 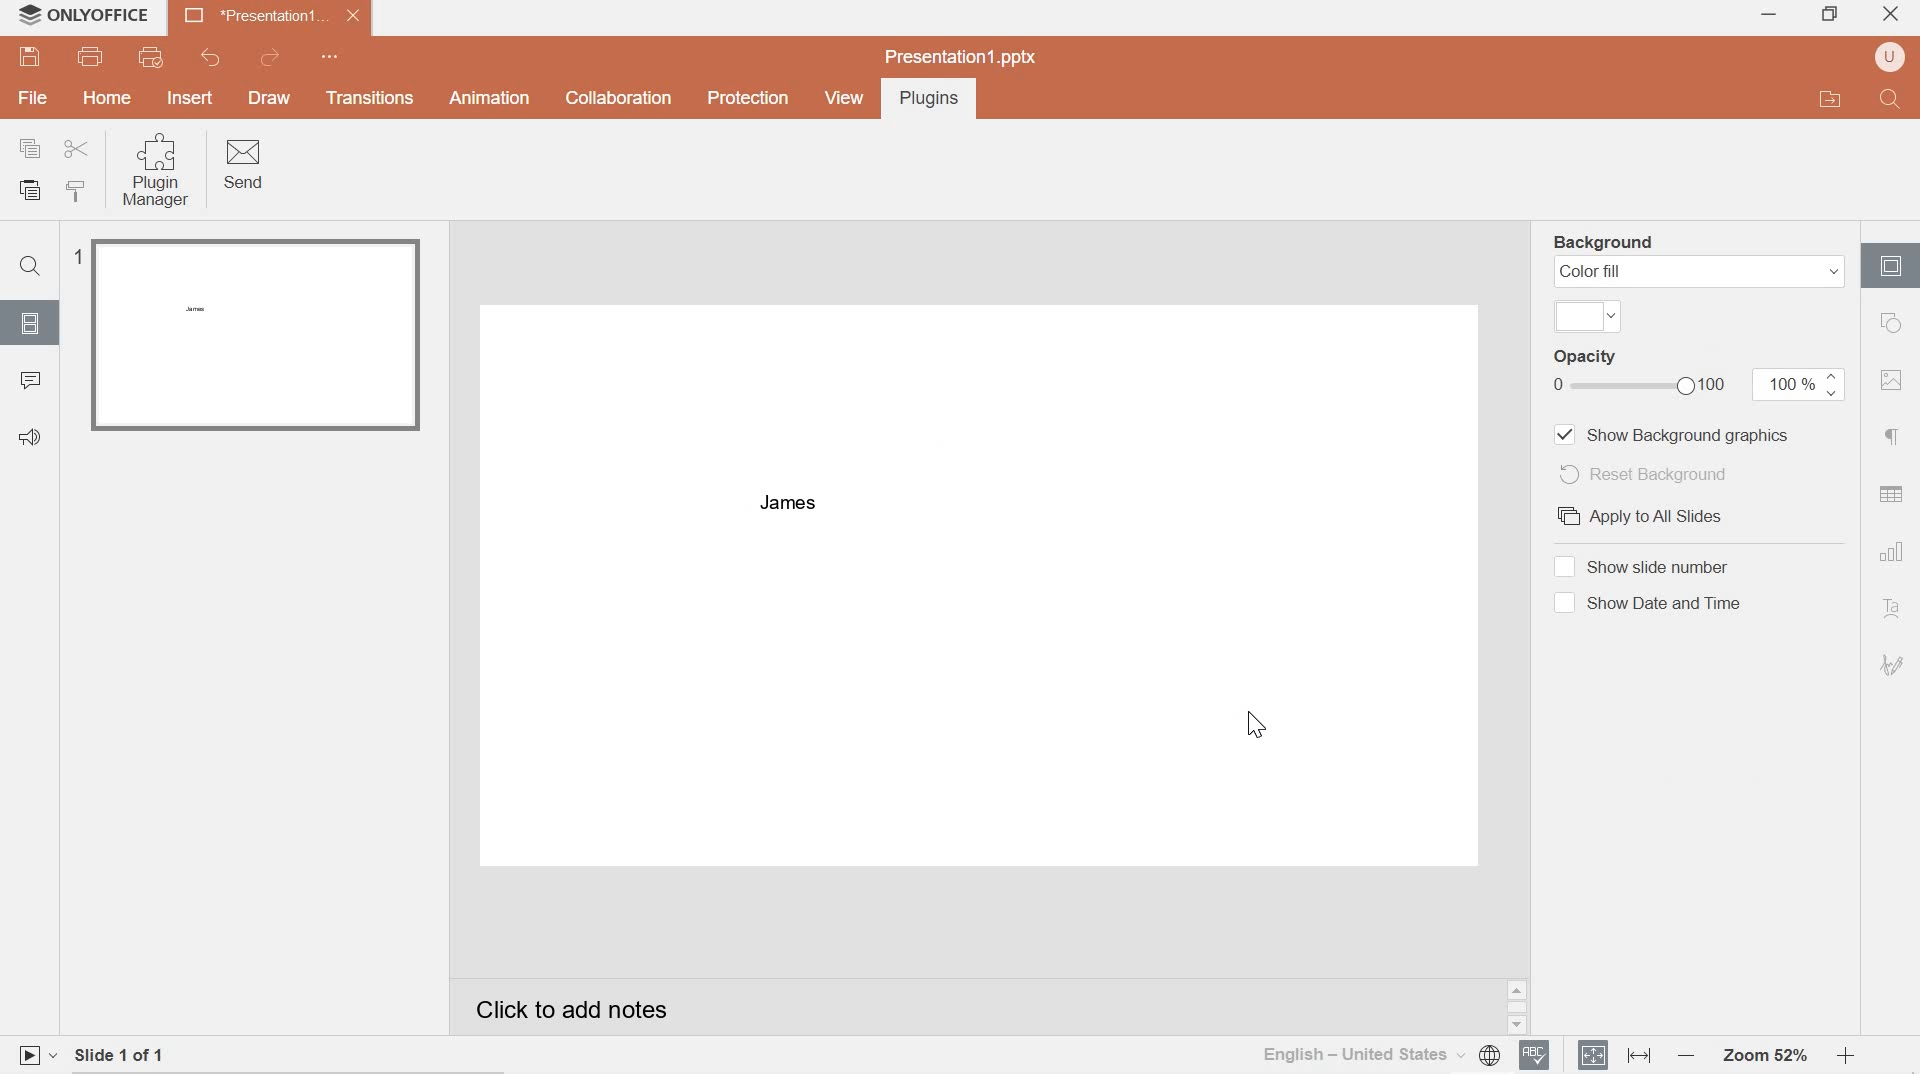 What do you see at coordinates (925, 100) in the screenshot?
I see `Plugins` at bounding box center [925, 100].